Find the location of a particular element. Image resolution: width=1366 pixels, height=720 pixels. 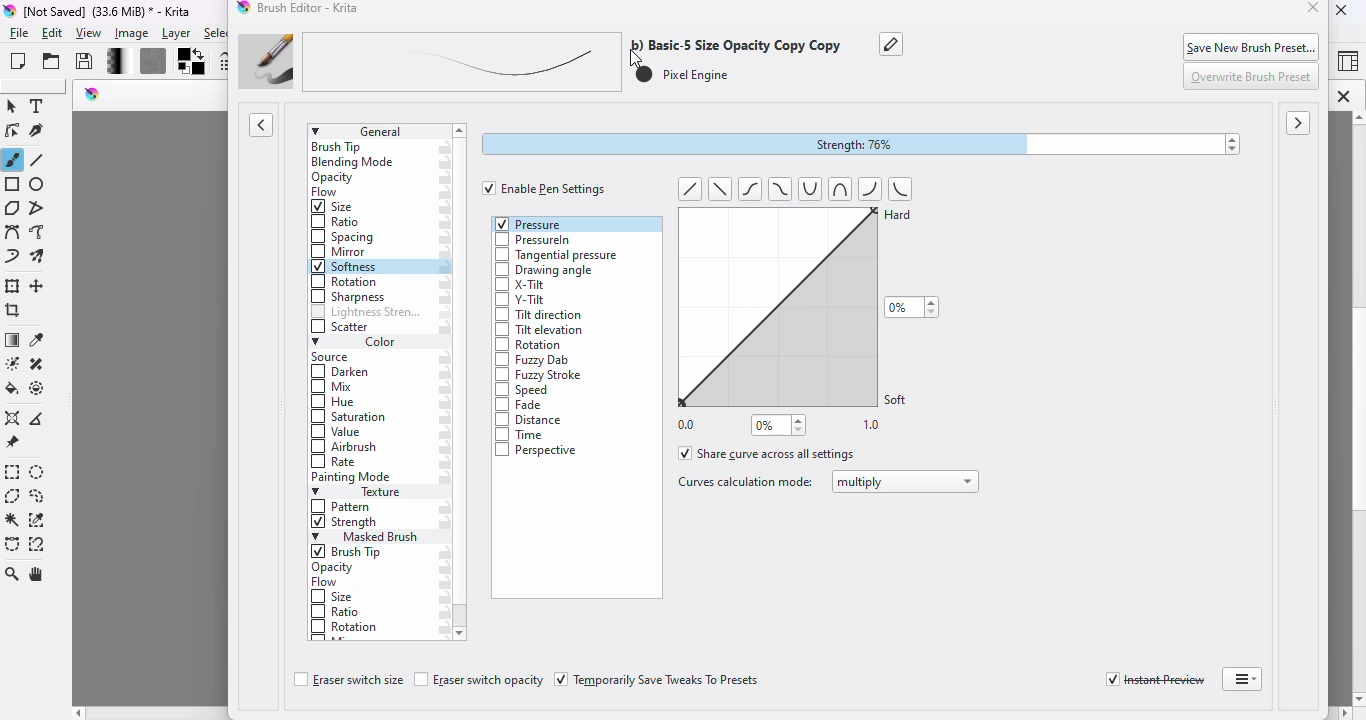

opacity is located at coordinates (332, 178).